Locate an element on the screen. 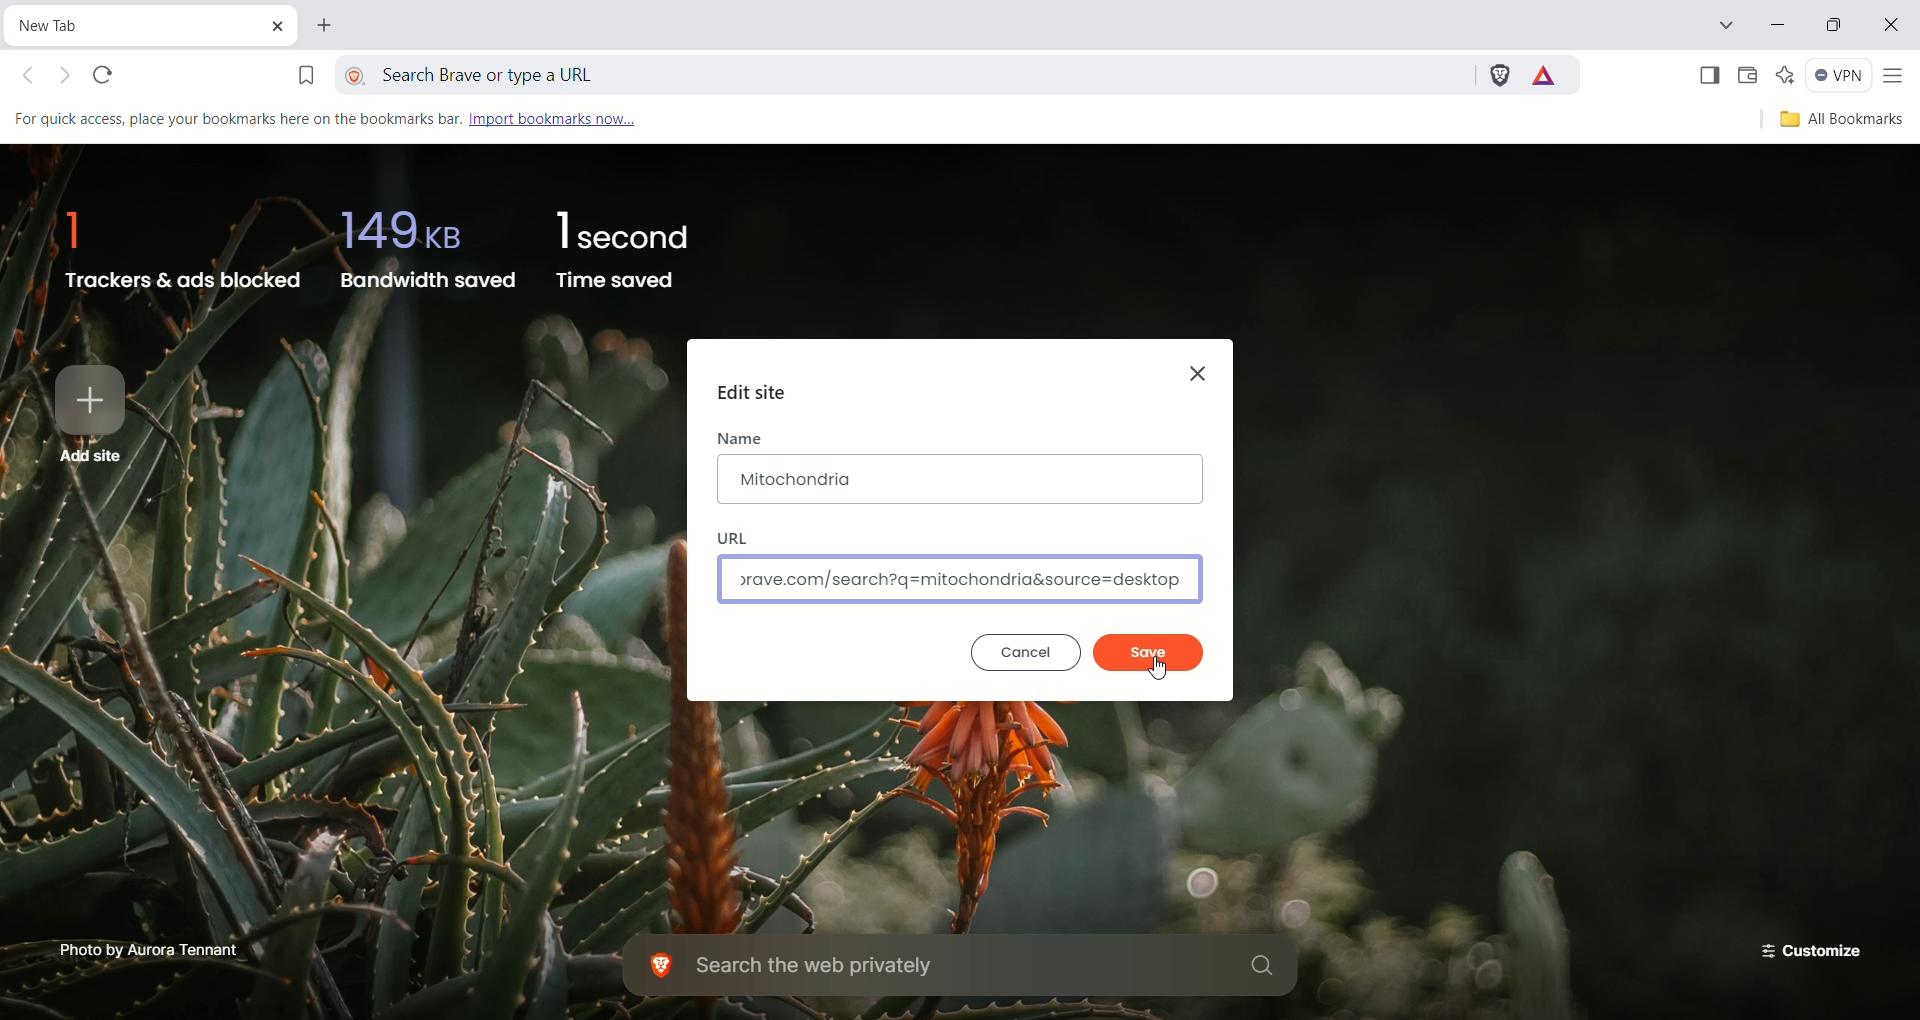 This screenshot has height=1020, width=1920. close is located at coordinates (1202, 369).